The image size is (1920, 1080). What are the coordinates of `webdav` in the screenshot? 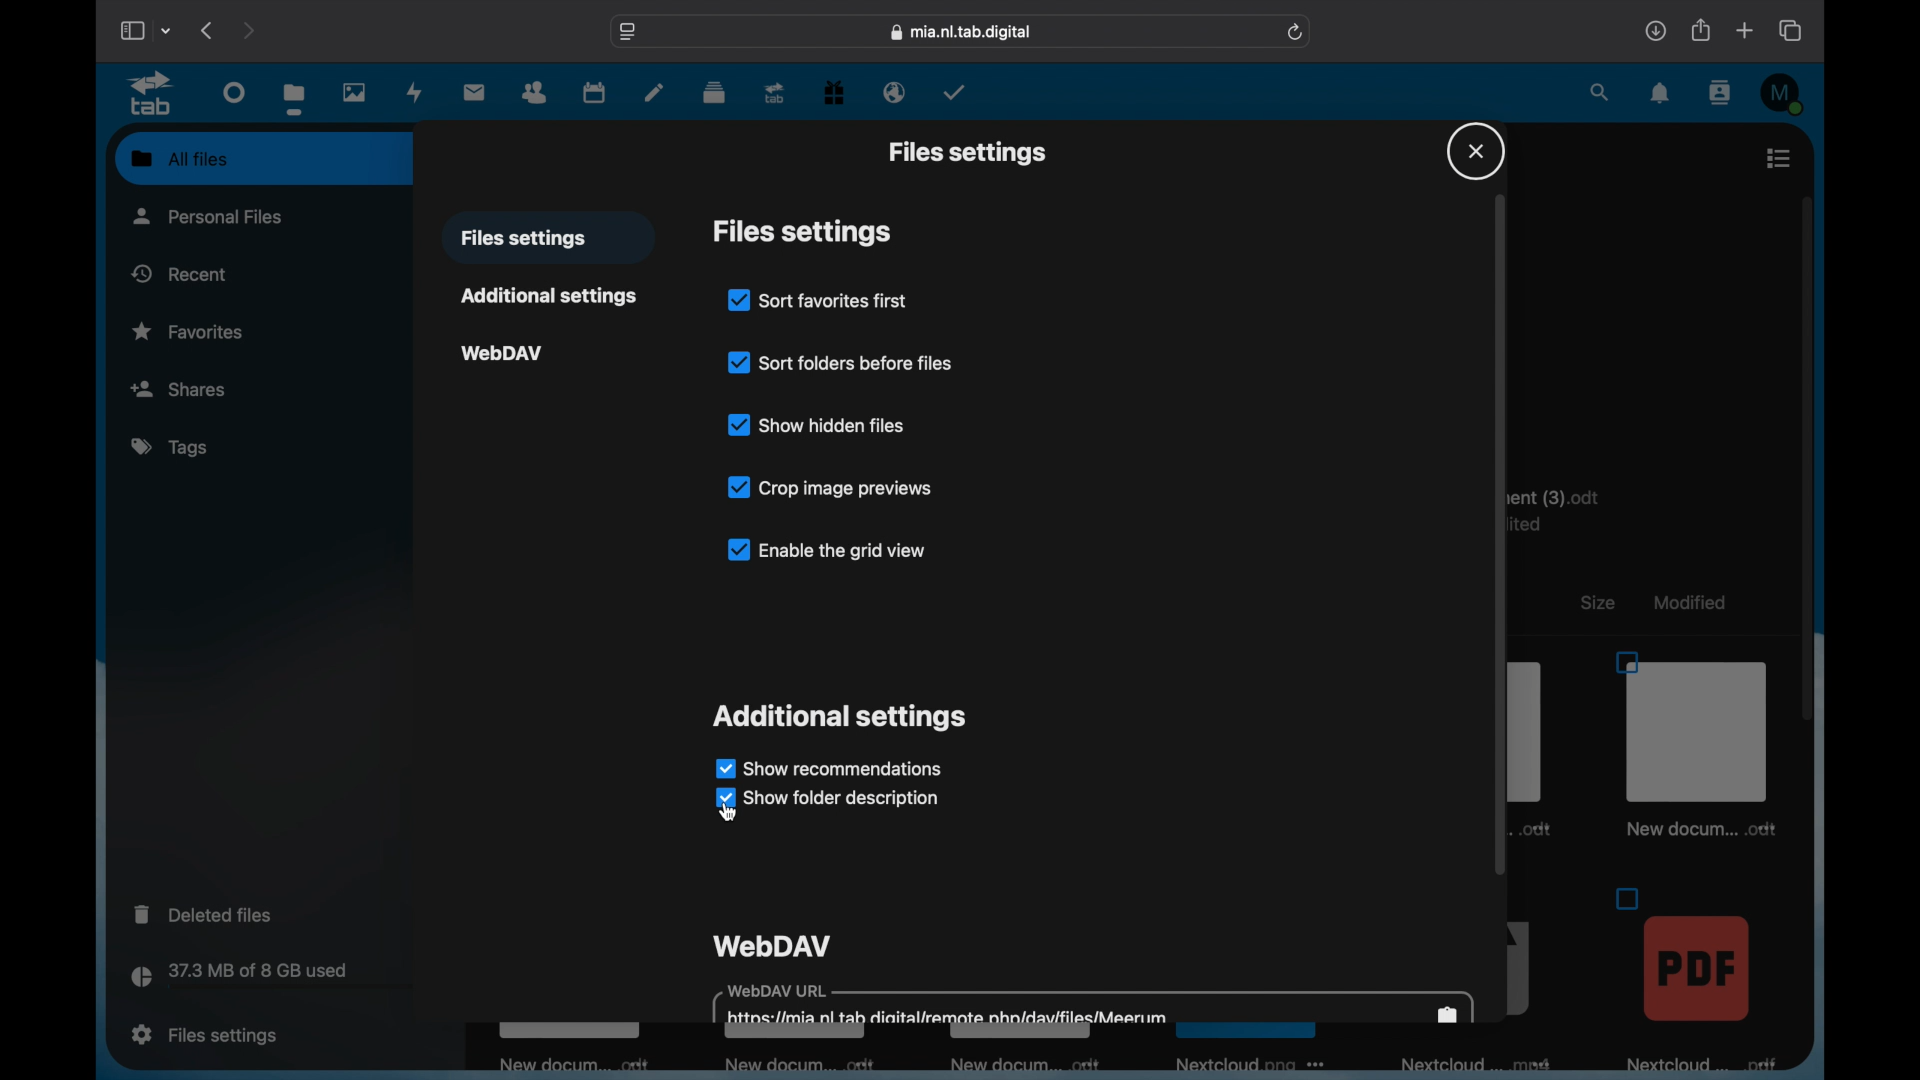 It's located at (772, 945).